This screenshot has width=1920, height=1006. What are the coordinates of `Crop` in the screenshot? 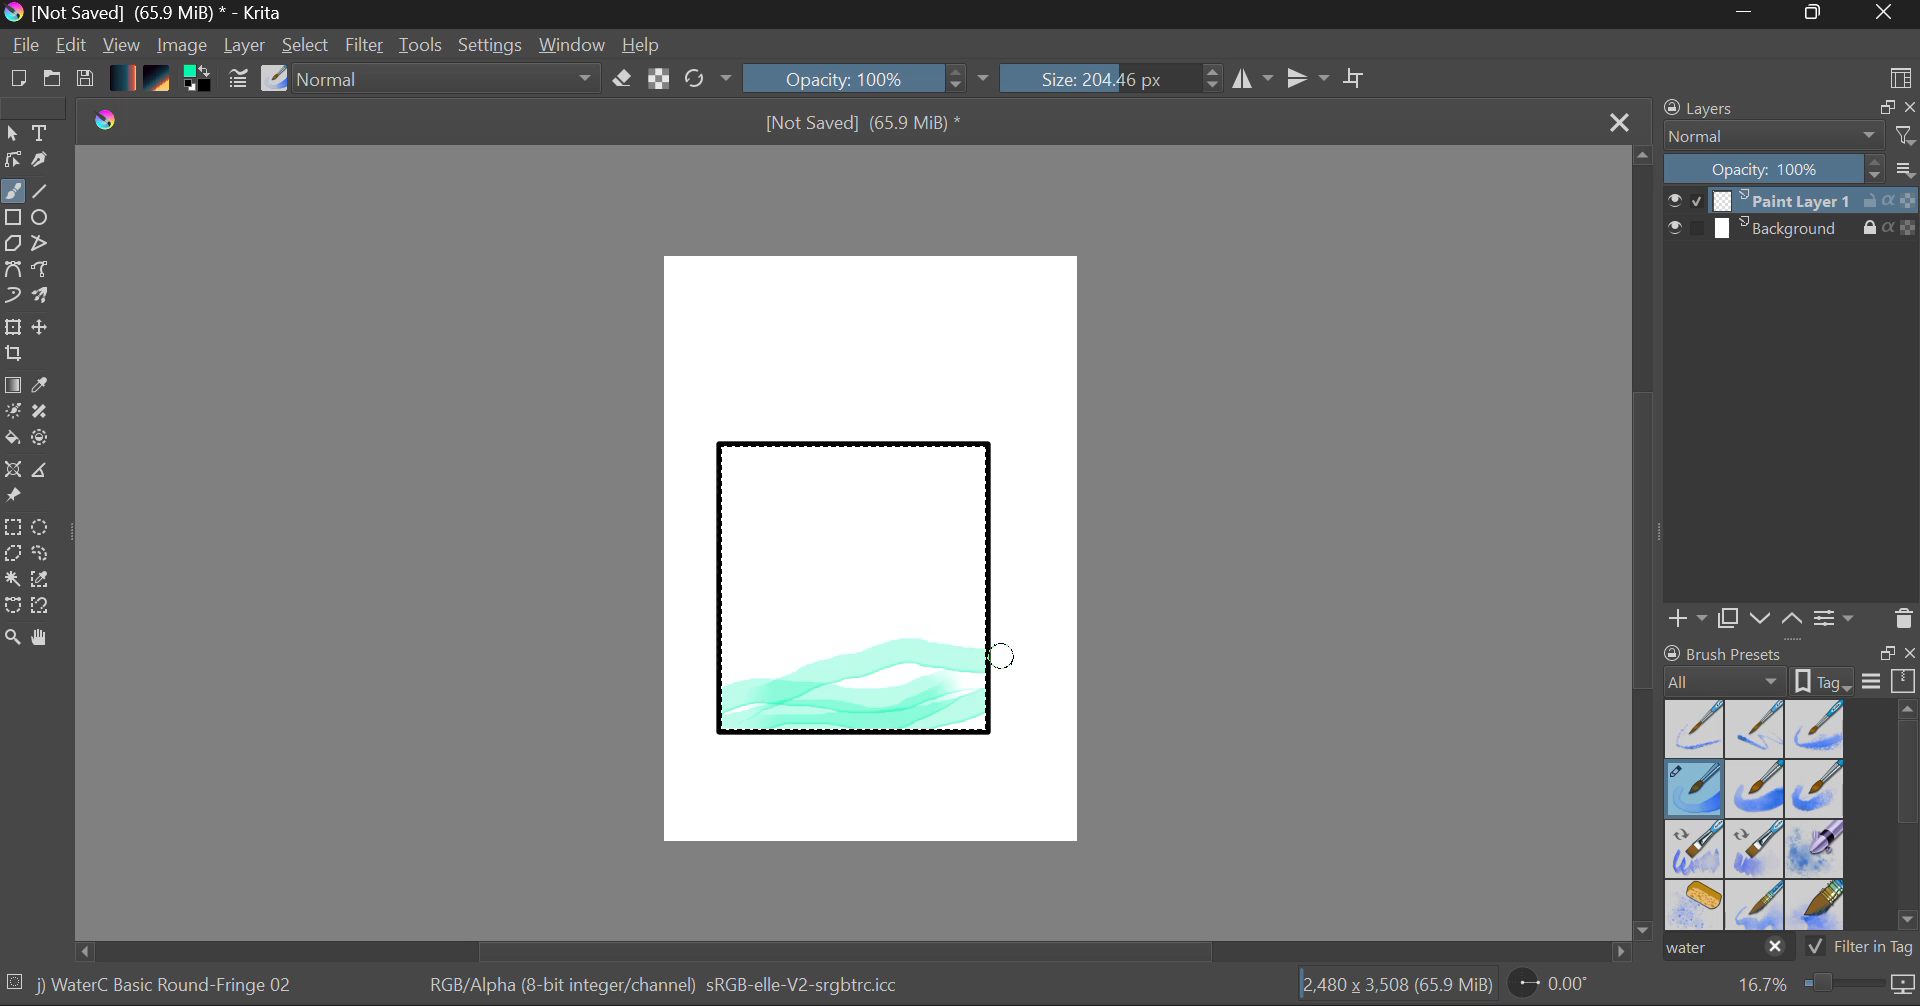 It's located at (16, 354).